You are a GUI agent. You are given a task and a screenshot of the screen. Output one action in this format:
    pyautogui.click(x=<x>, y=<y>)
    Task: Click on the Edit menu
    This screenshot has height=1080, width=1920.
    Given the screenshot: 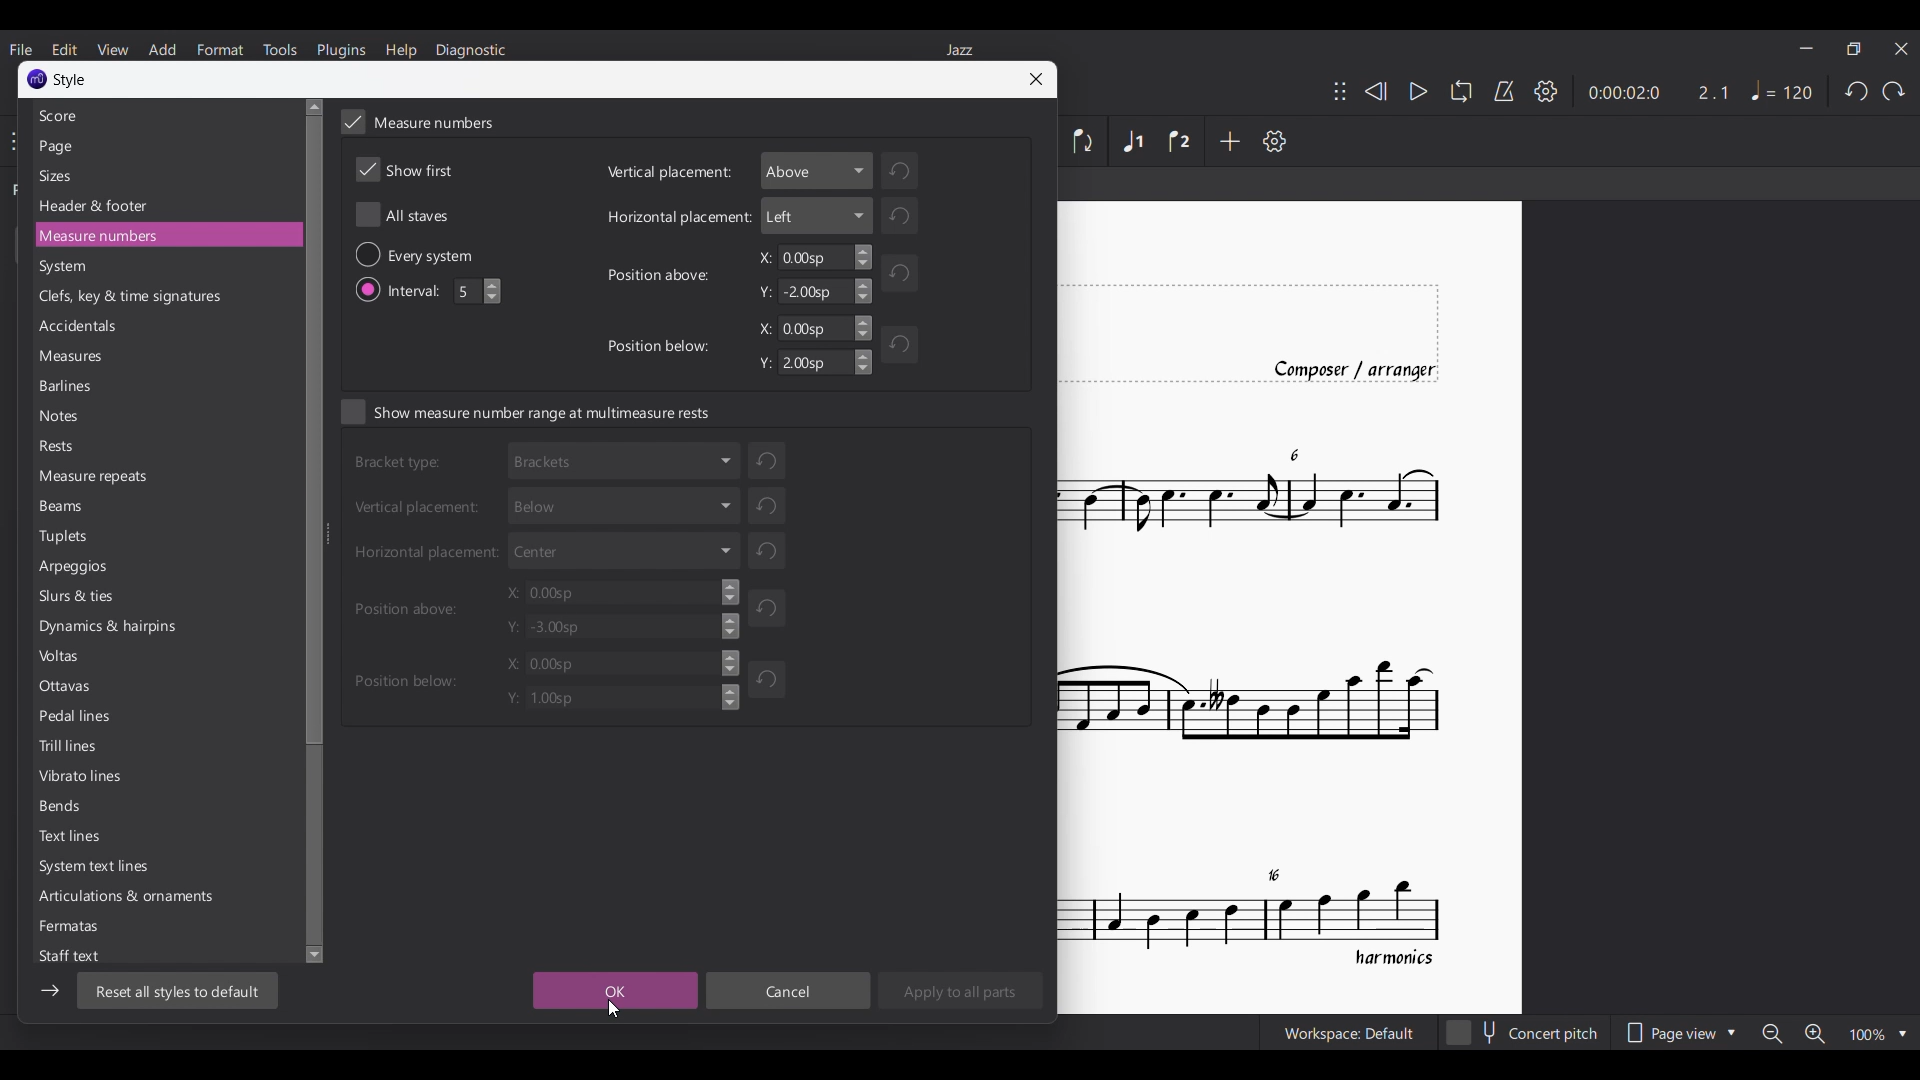 What is the action you would take?
    pyautogui.click(x=64, y=49)
    